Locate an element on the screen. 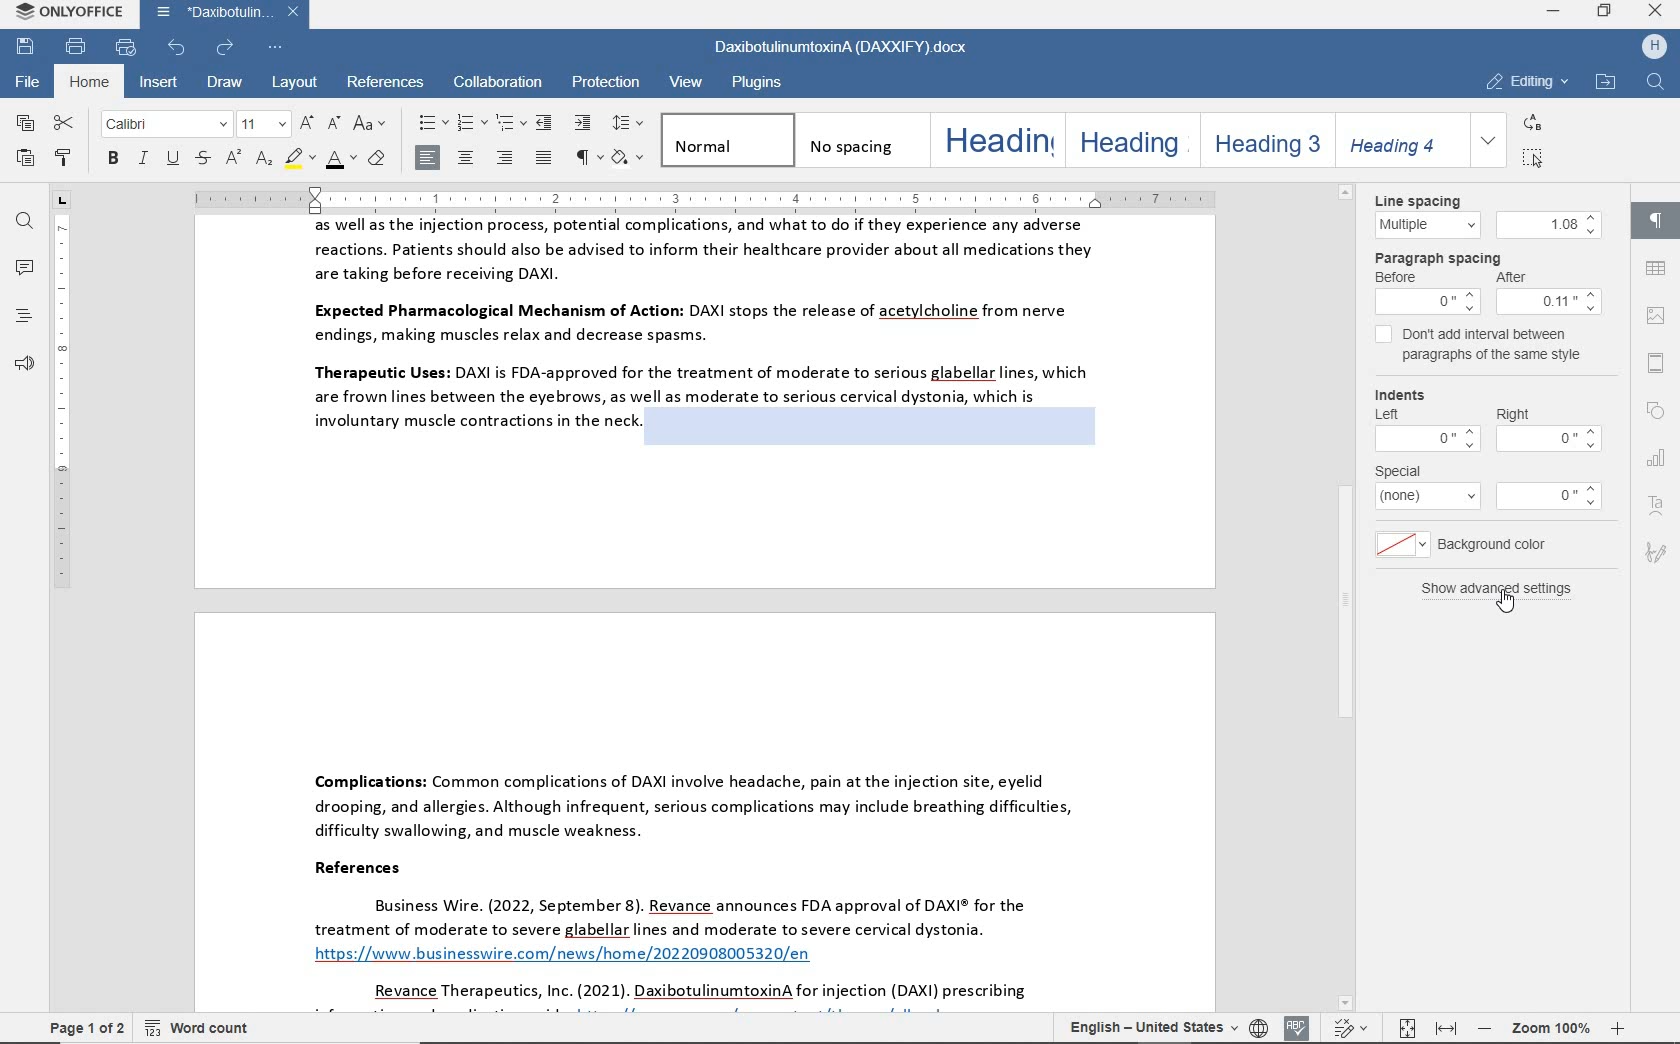 The width and height of the screenshot is (1680, 1044). image is located at coordinates (1656, 317).